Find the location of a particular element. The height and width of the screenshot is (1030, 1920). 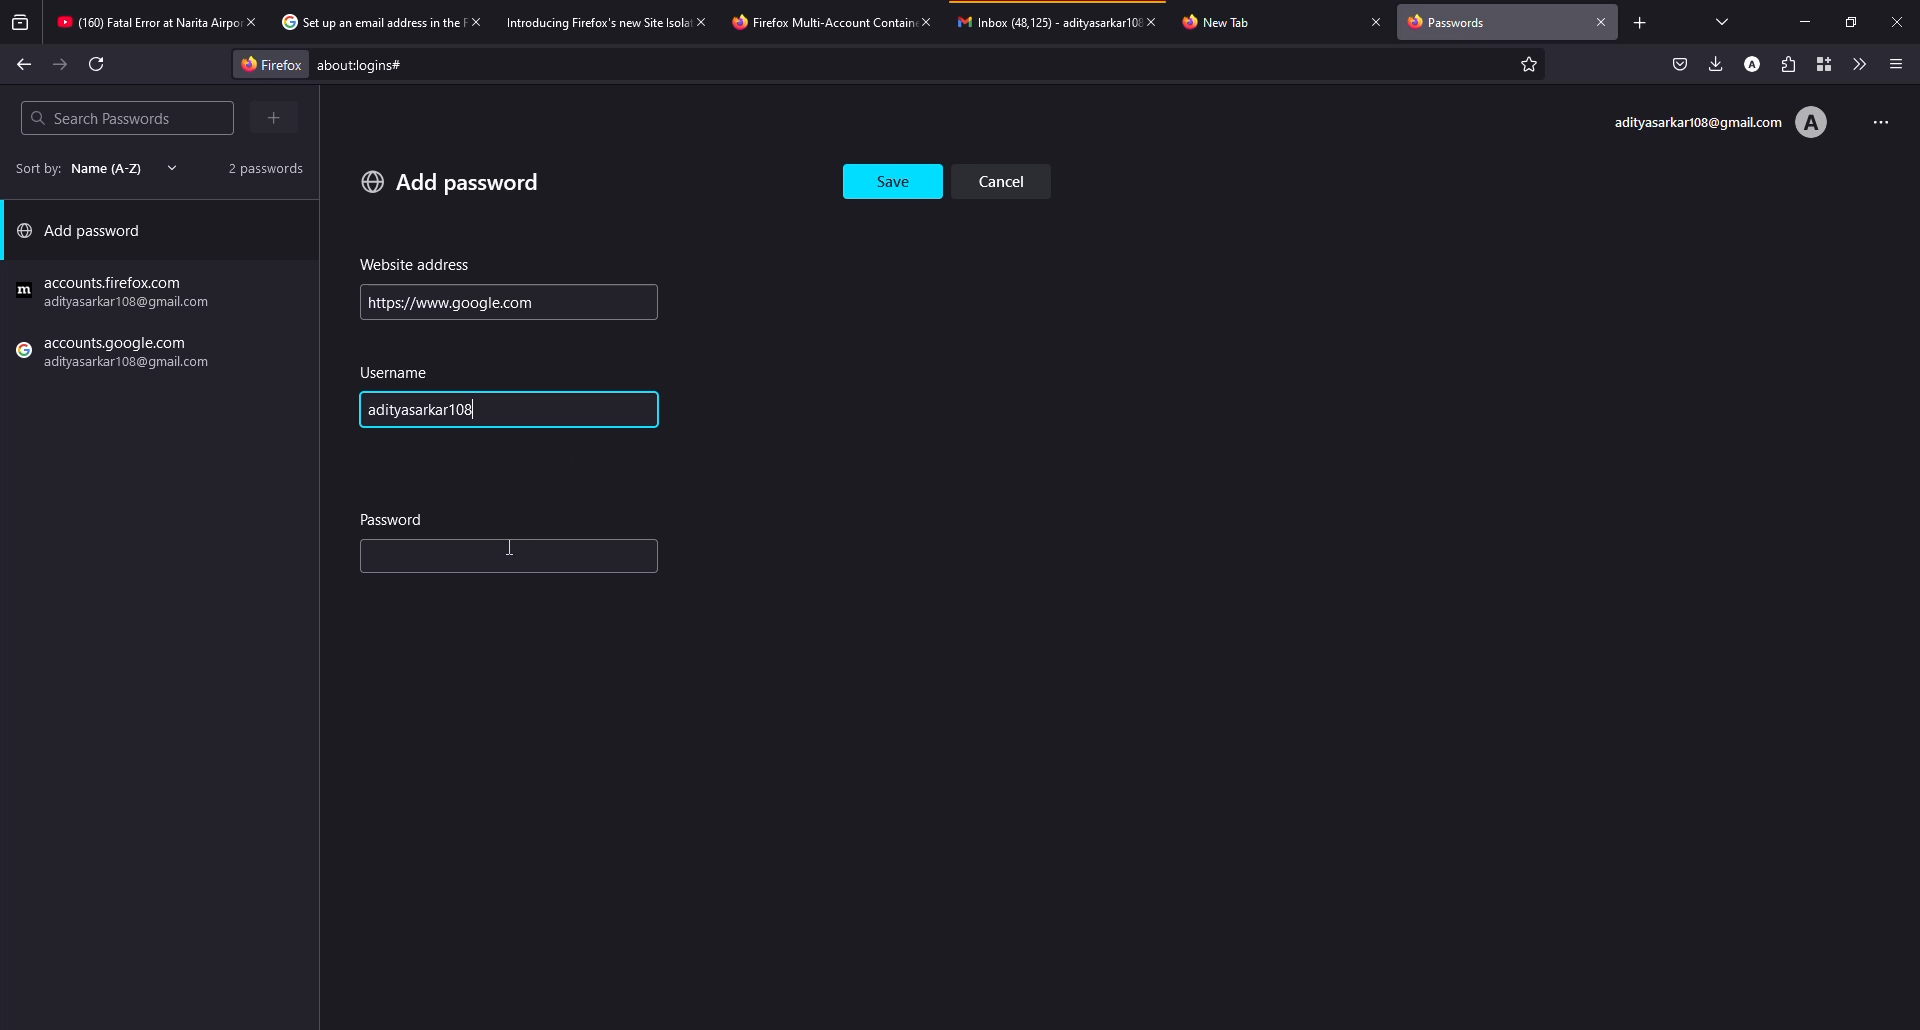

tab is located at coordinates (596, 21).